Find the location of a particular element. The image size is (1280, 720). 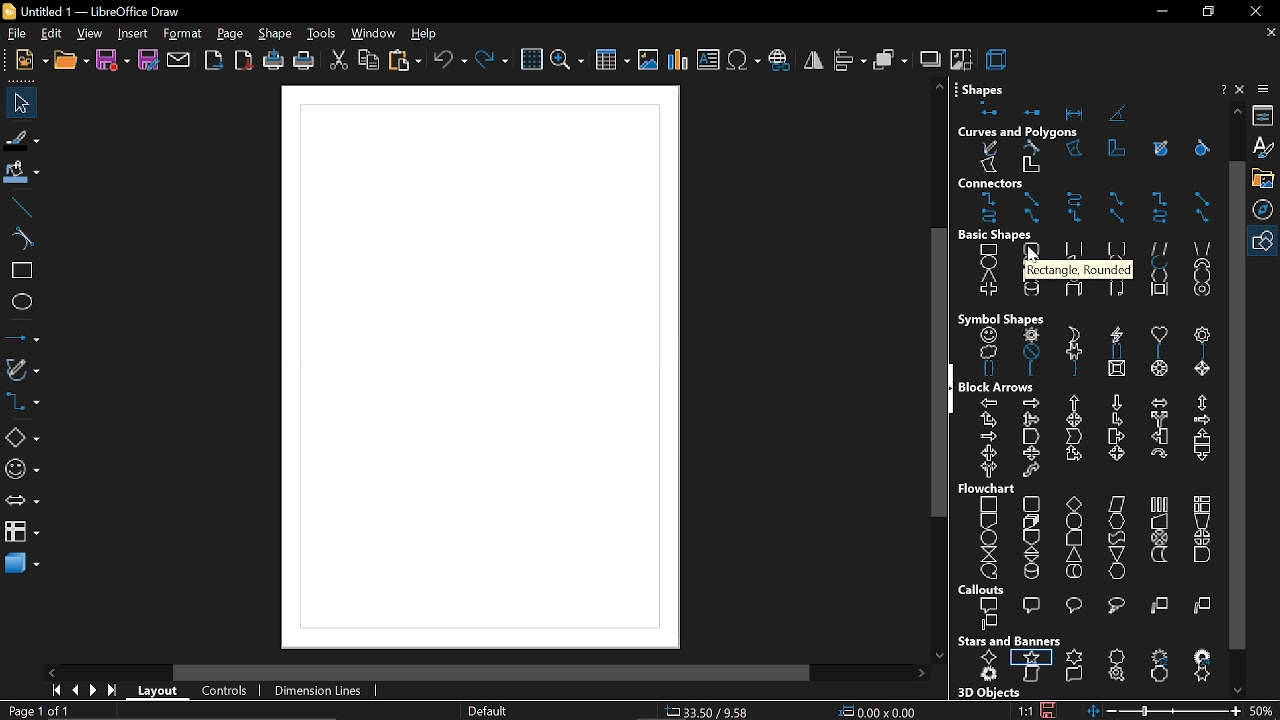

flowchart is located at coordinates (1086, 538).